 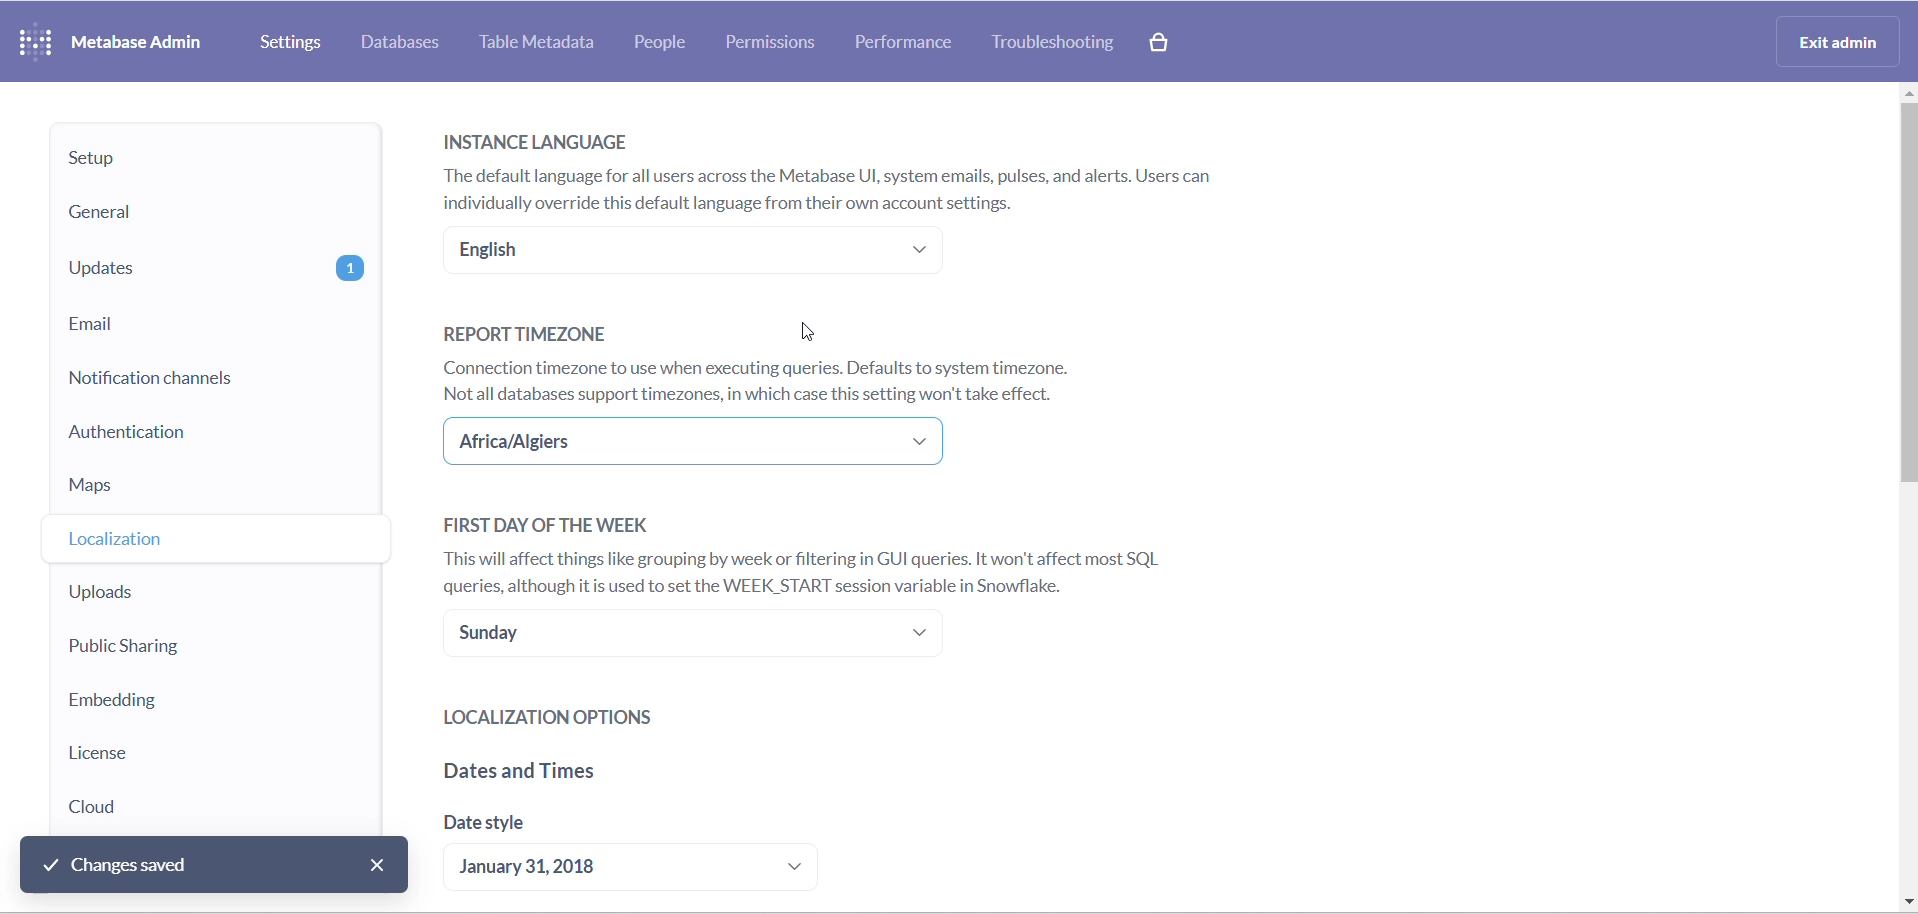 I want to click on LICENSE, so click(x=173, y=755).